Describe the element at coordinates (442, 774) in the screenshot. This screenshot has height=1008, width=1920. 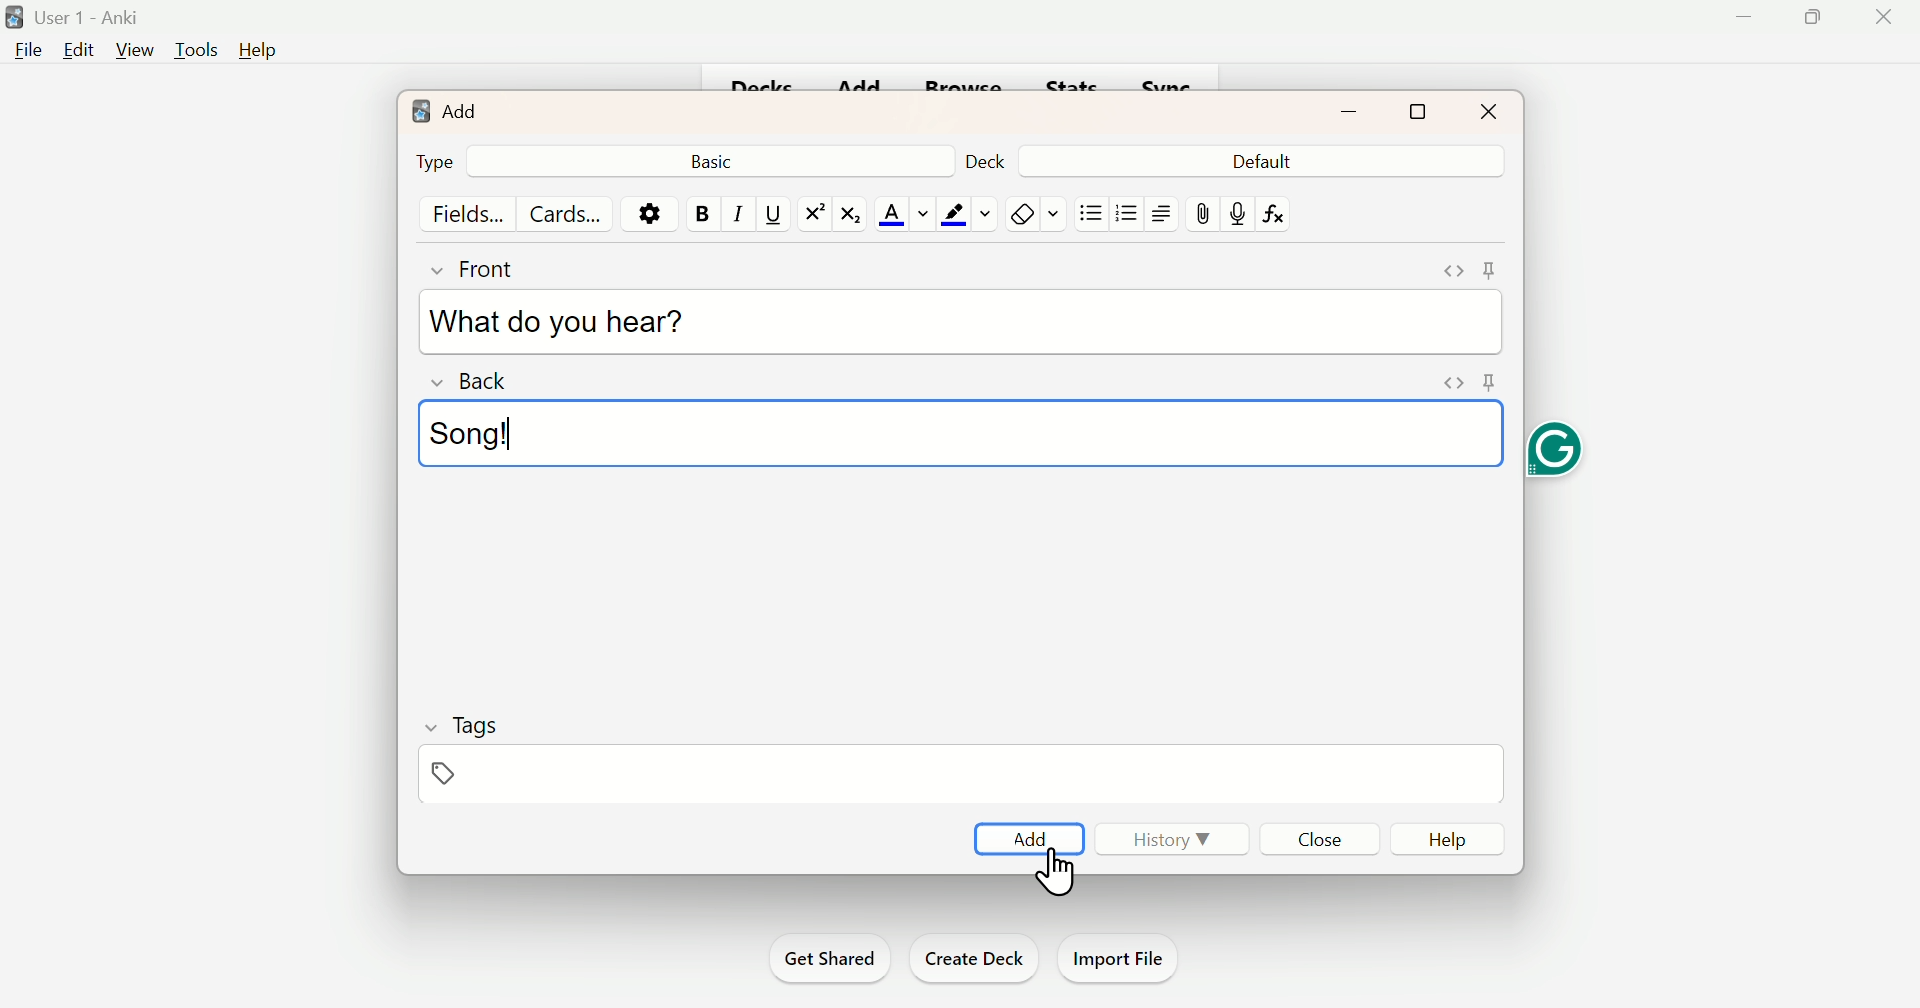
I see `Pin` at that location.